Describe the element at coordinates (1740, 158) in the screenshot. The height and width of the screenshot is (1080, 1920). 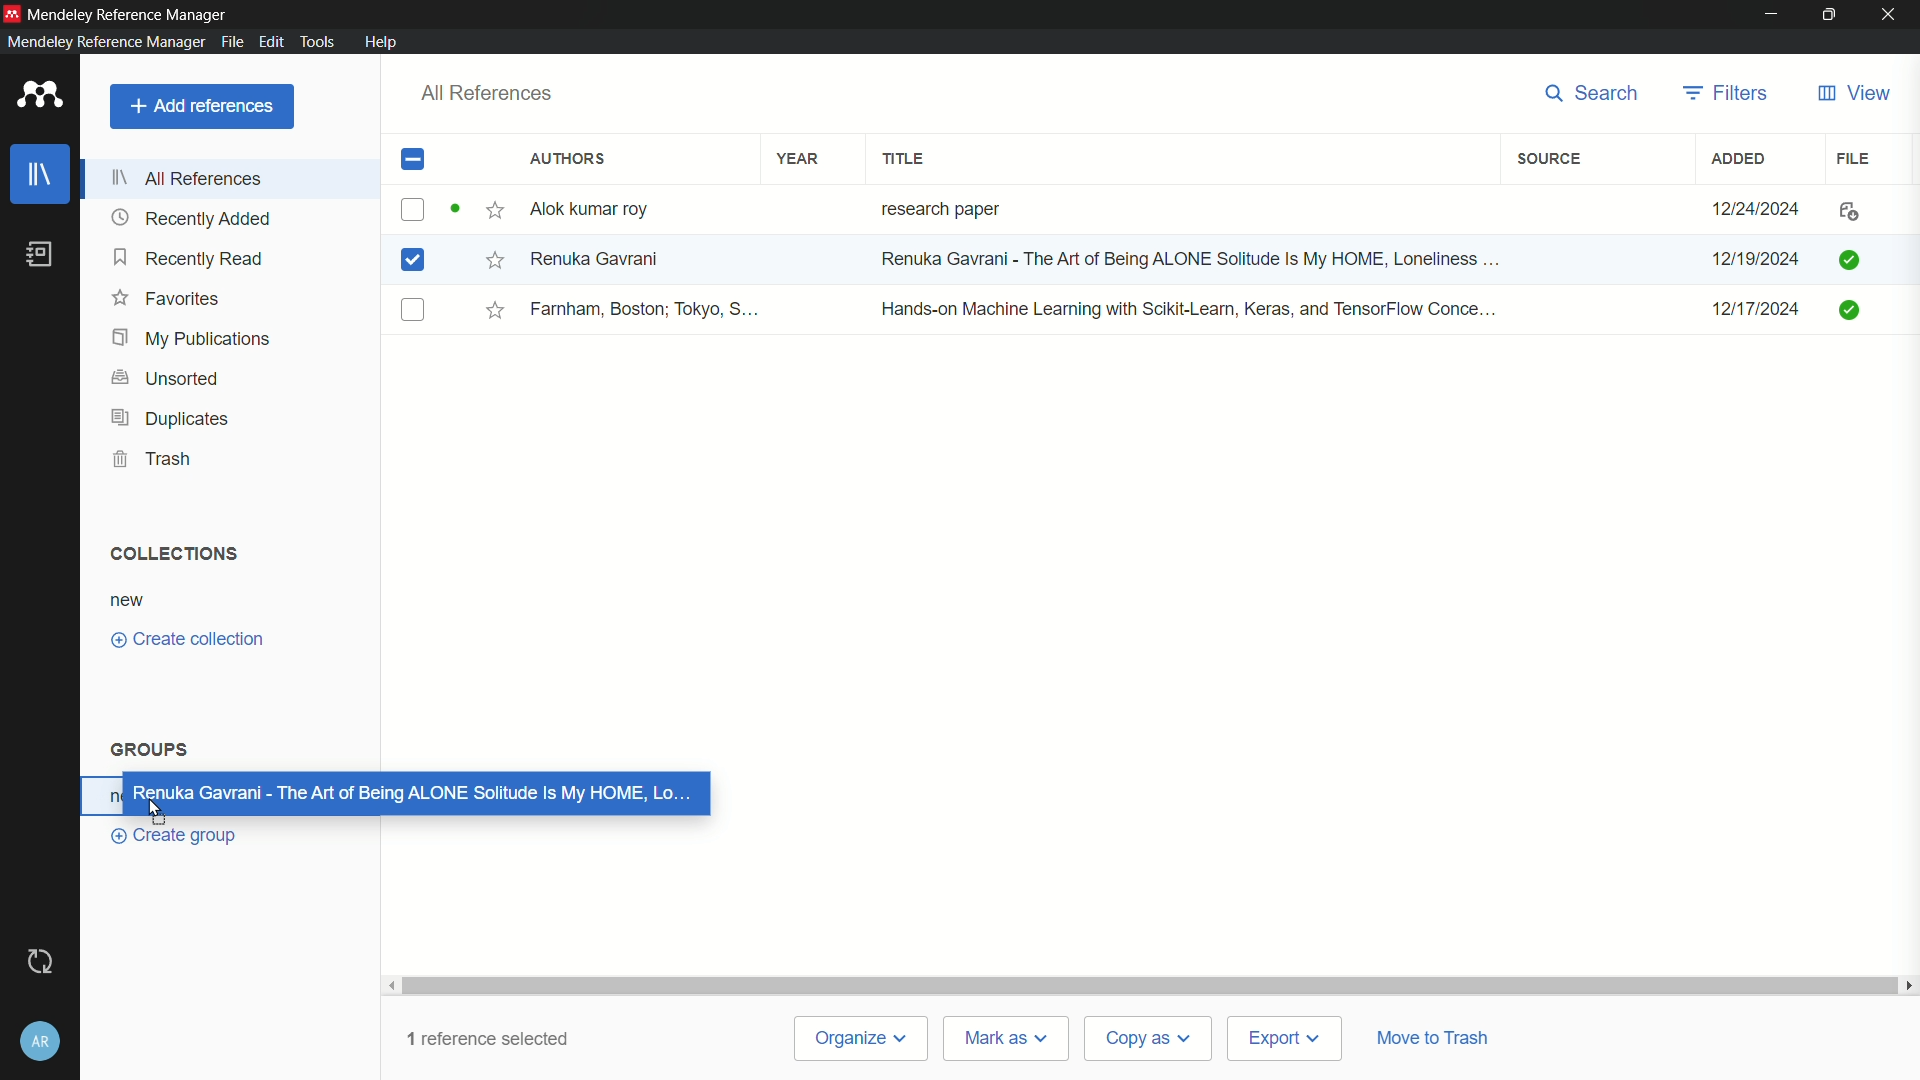
I see `added` at that location.